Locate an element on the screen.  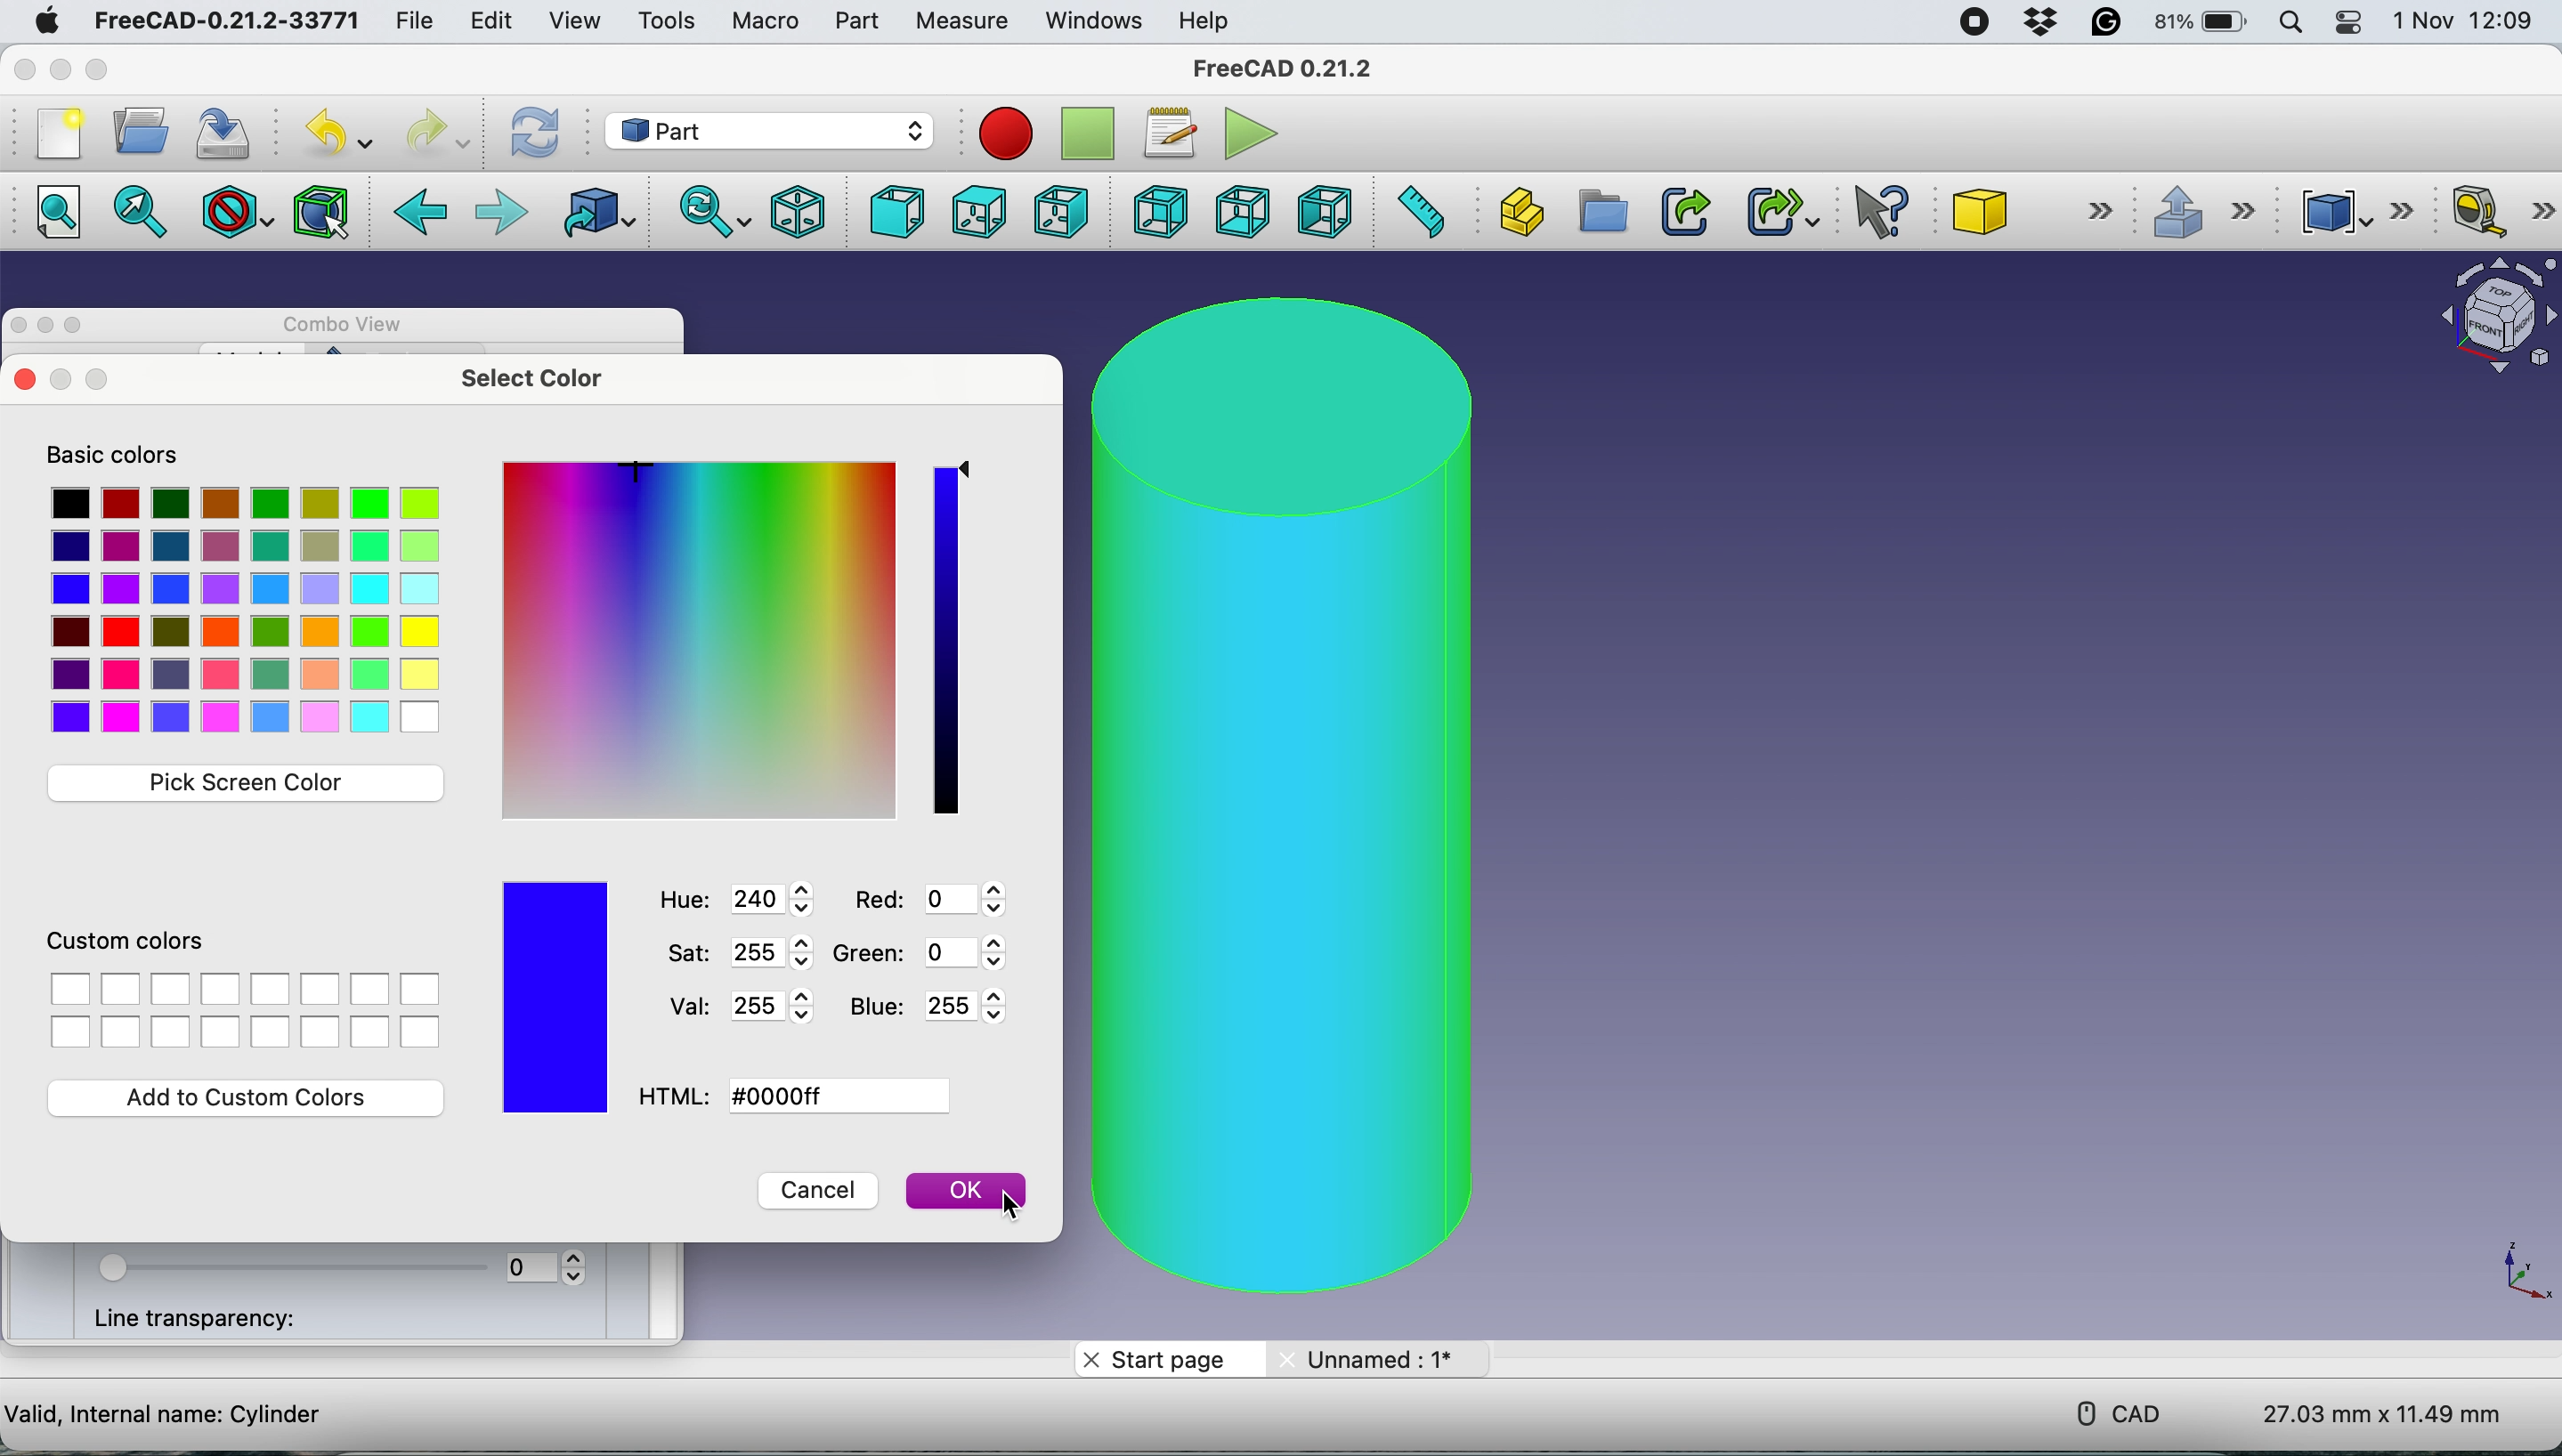
close is located at coordinates (20, 381).